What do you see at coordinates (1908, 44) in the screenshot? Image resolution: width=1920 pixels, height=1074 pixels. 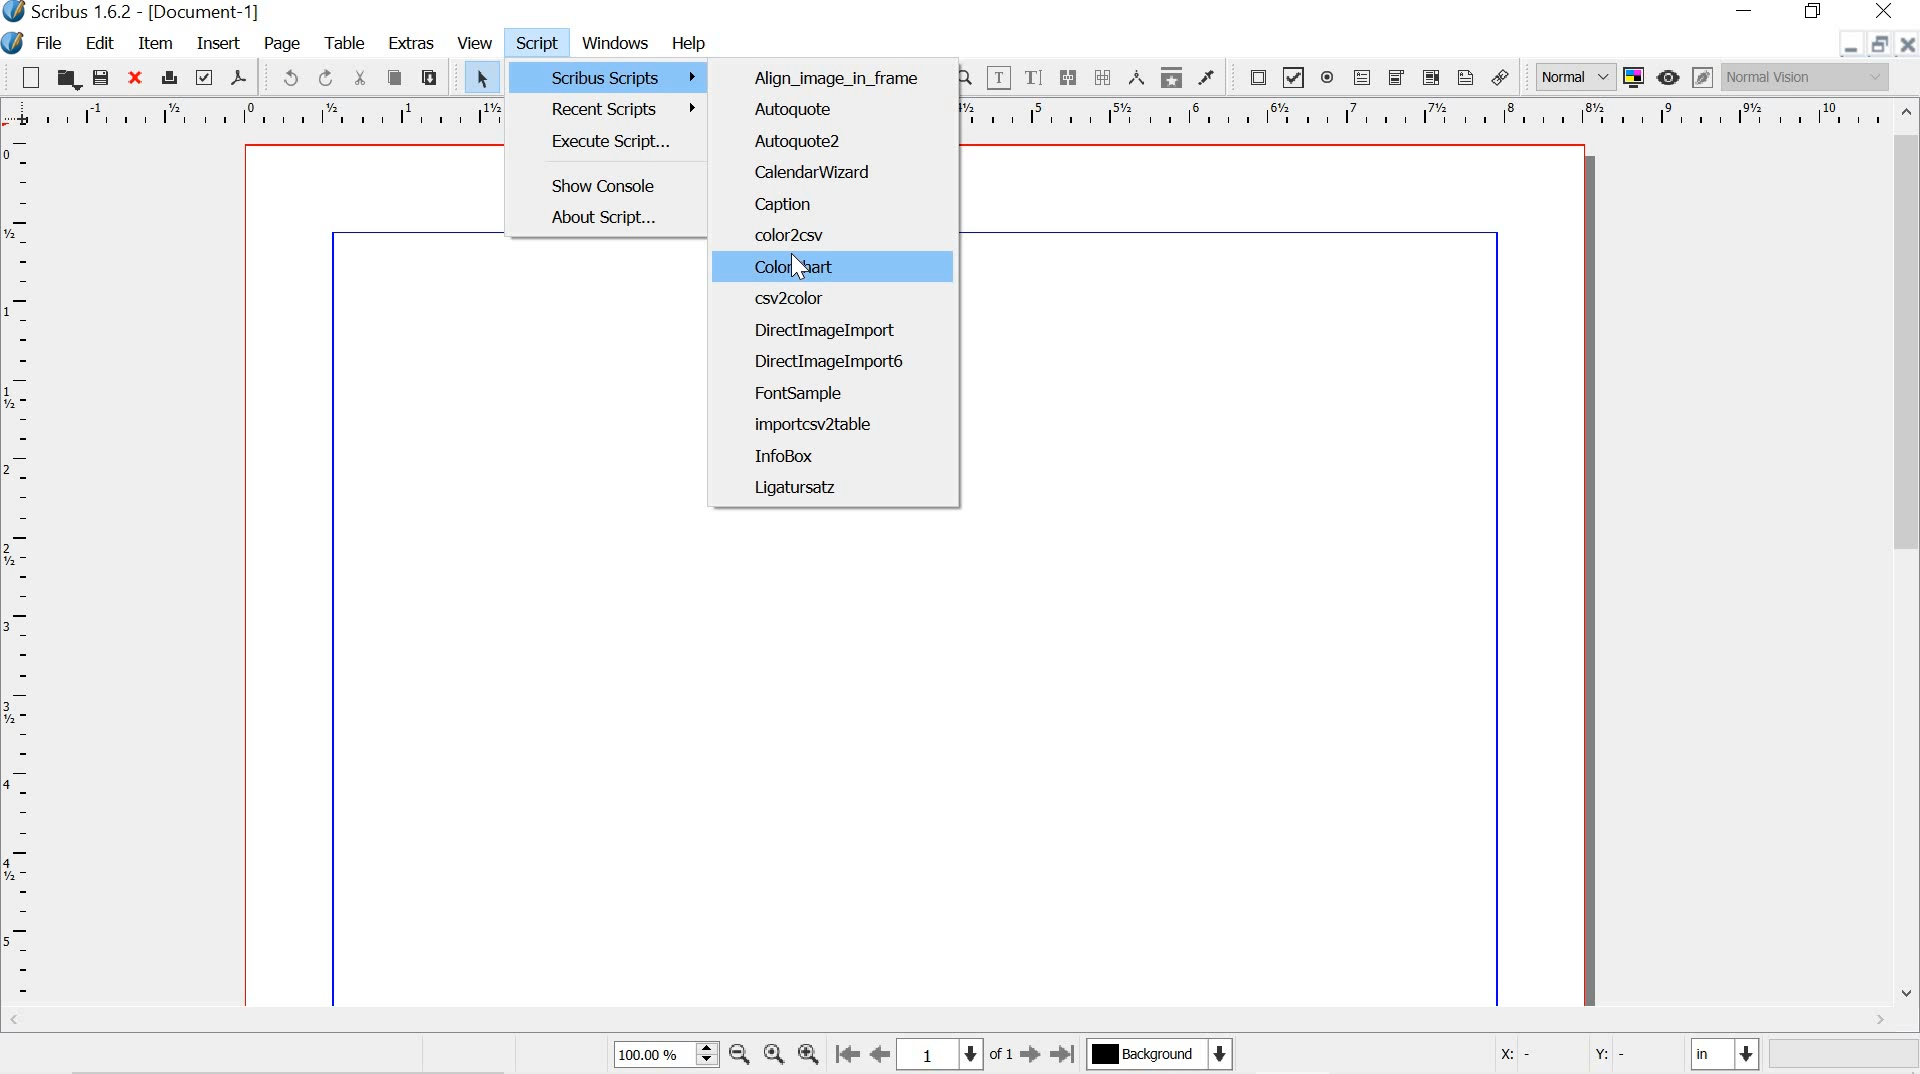 I see `close document` at bounding box center [1908, 44].